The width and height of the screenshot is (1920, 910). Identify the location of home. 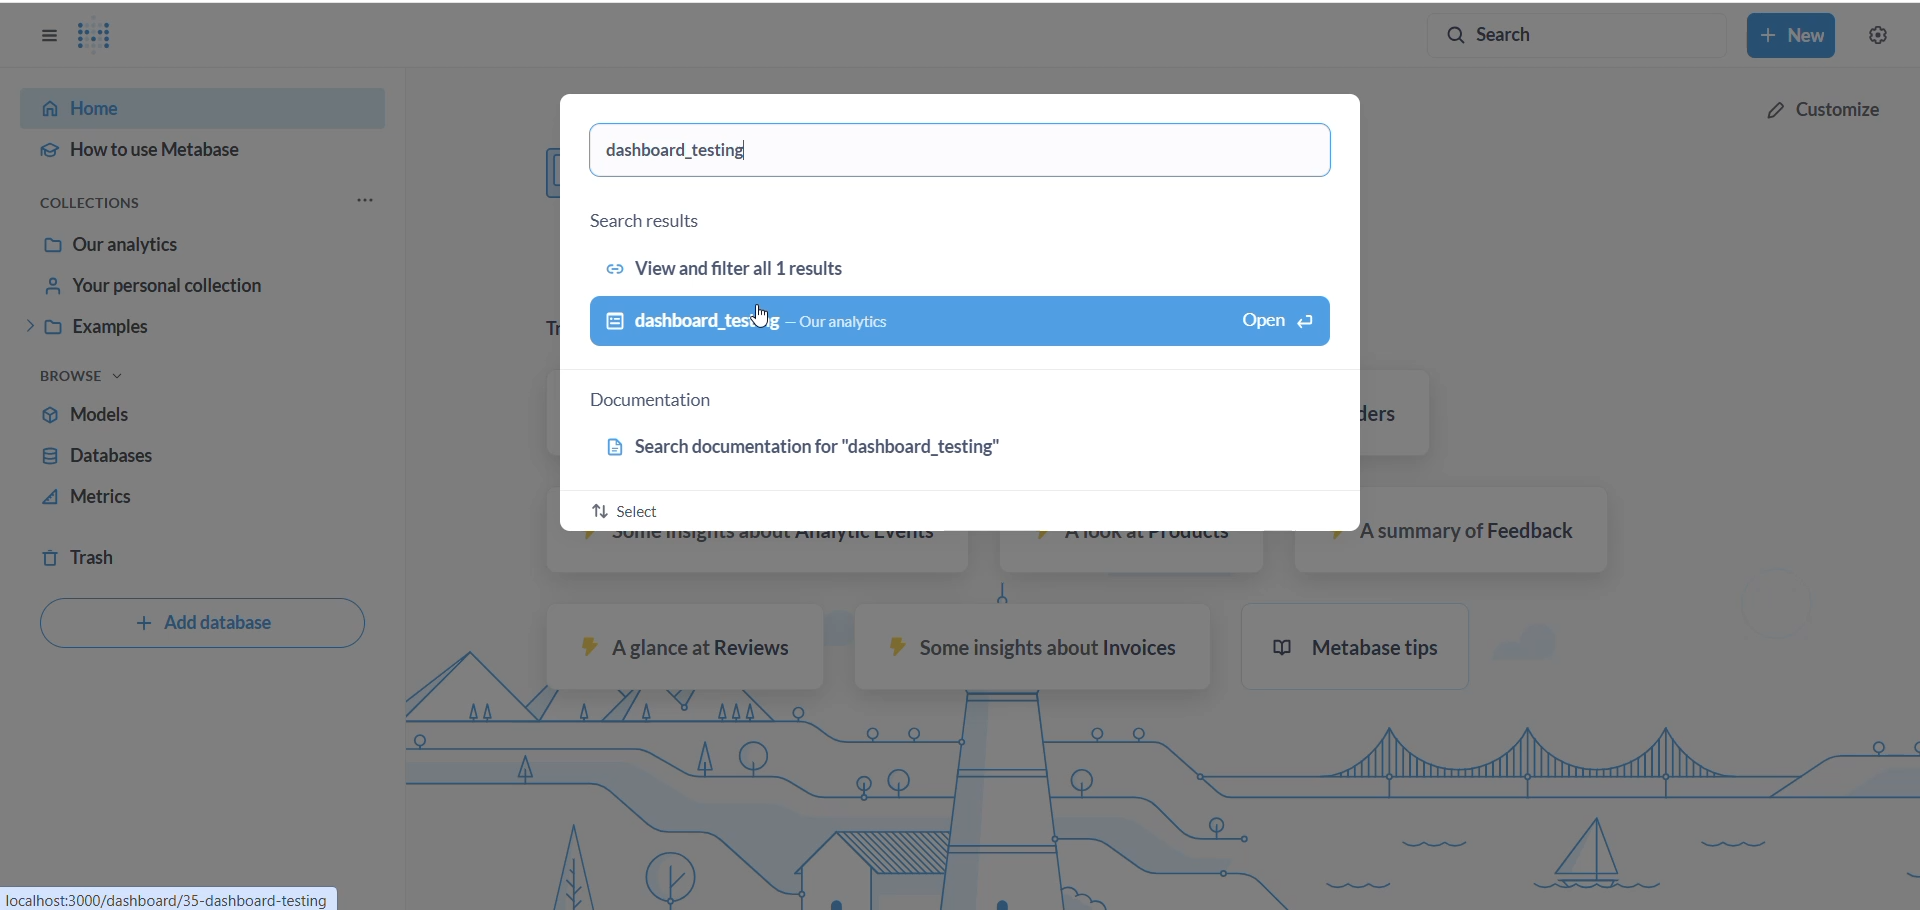
(187, 105).